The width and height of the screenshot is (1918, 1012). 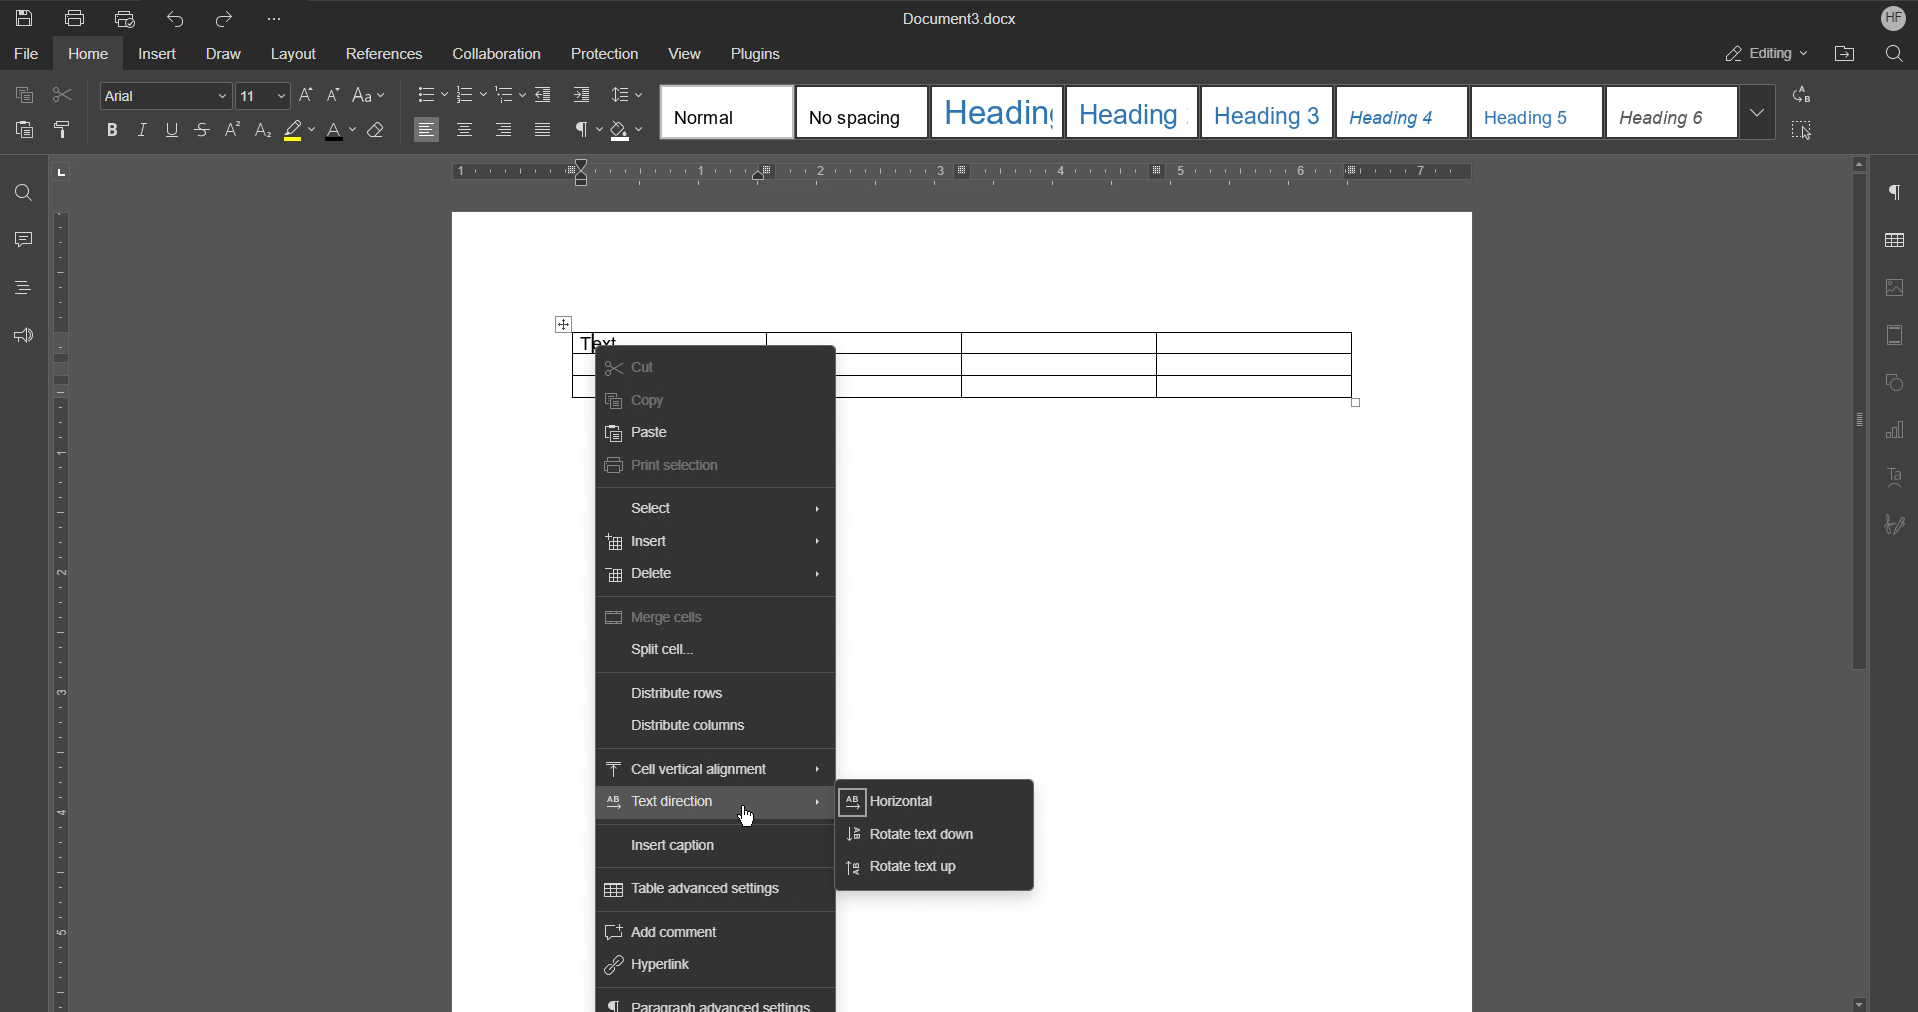 I want to click on Copy, so click(x=637, y=401).